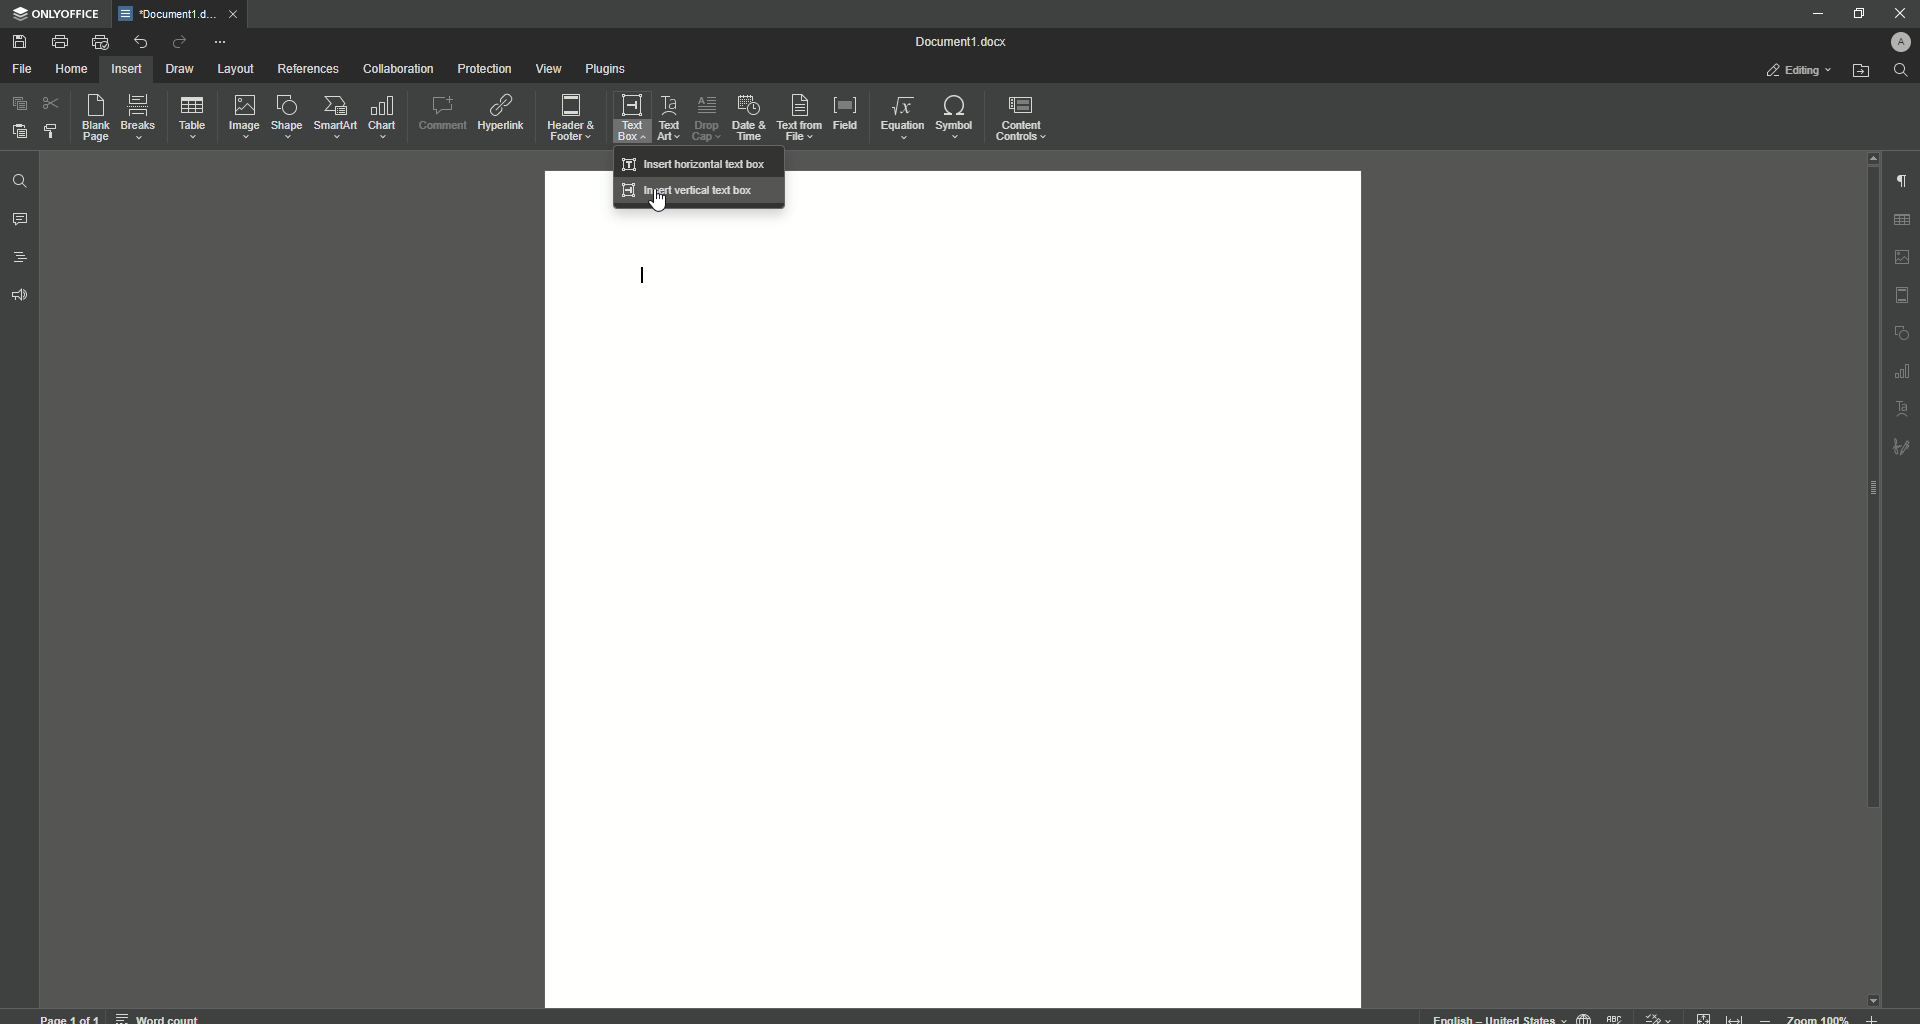  What do you see at coordinates (22, 43) in the screenshot?
I see `Save` at bounding box center [22, 43].